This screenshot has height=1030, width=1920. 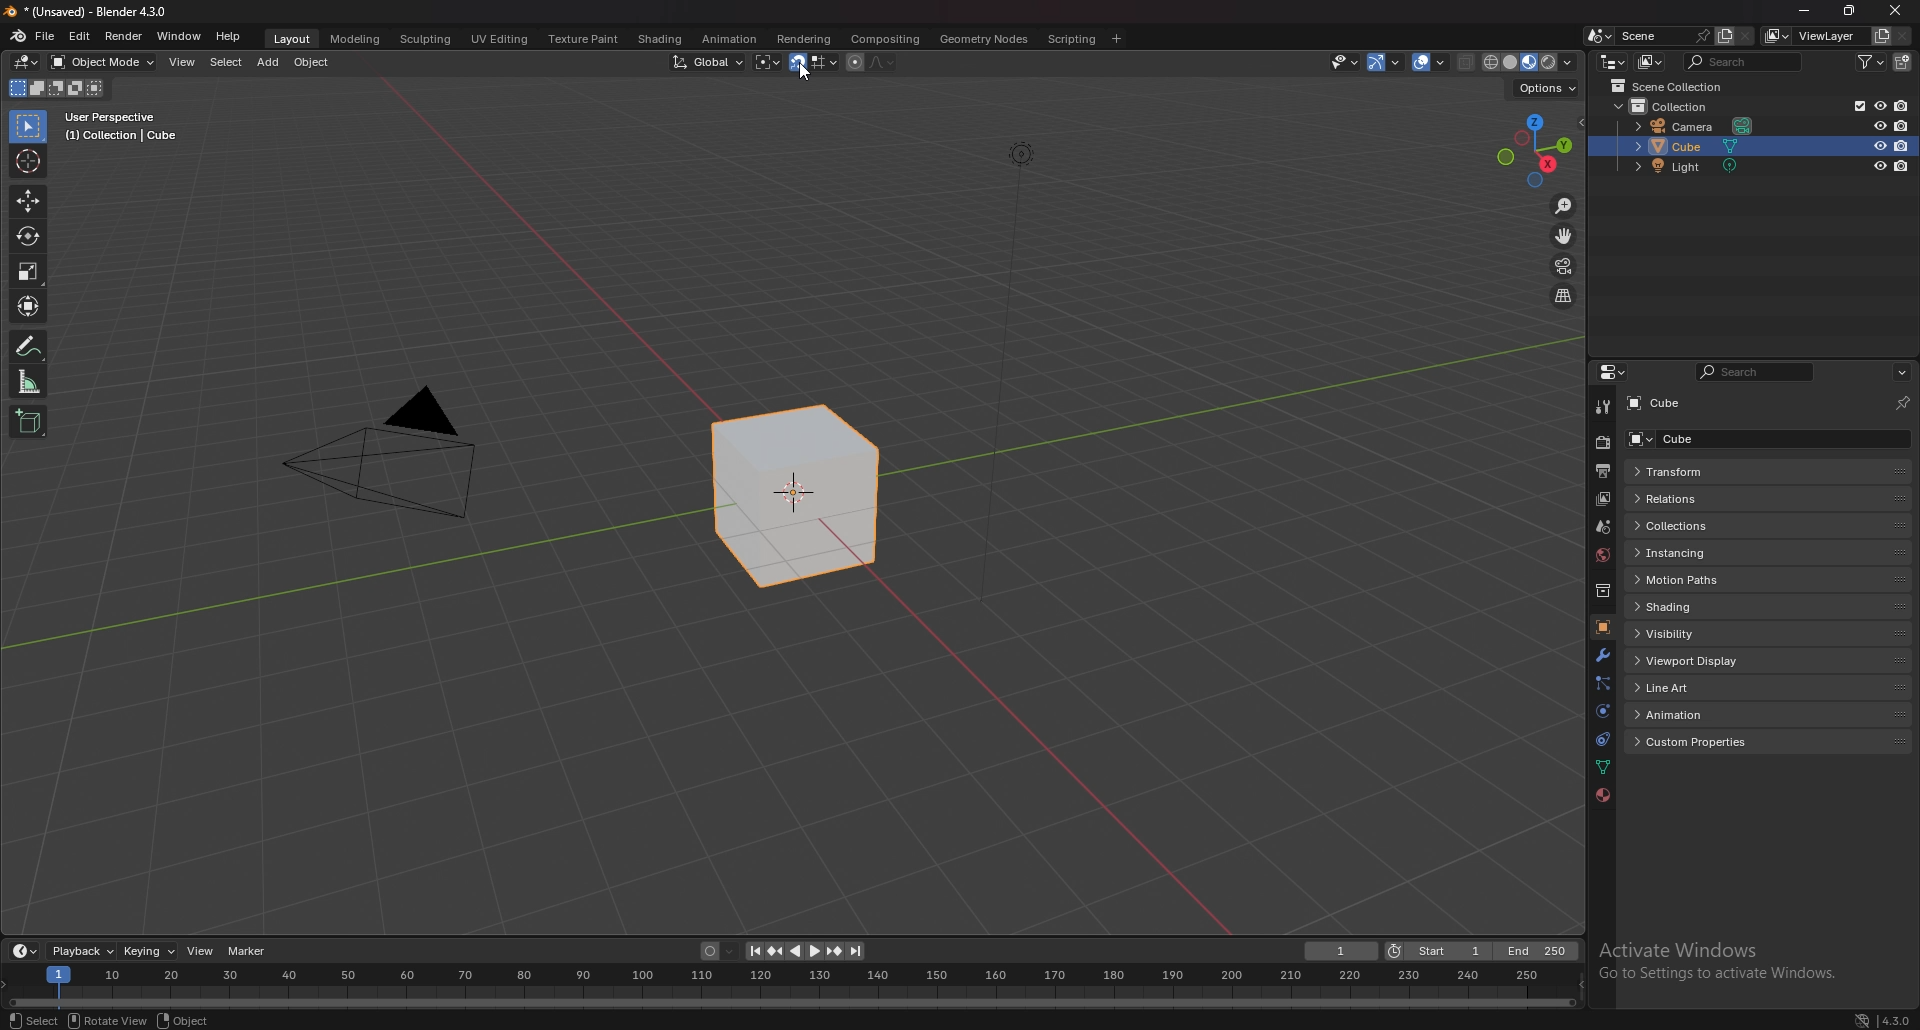 I want to click on object mode, so click(x=104, y=62).